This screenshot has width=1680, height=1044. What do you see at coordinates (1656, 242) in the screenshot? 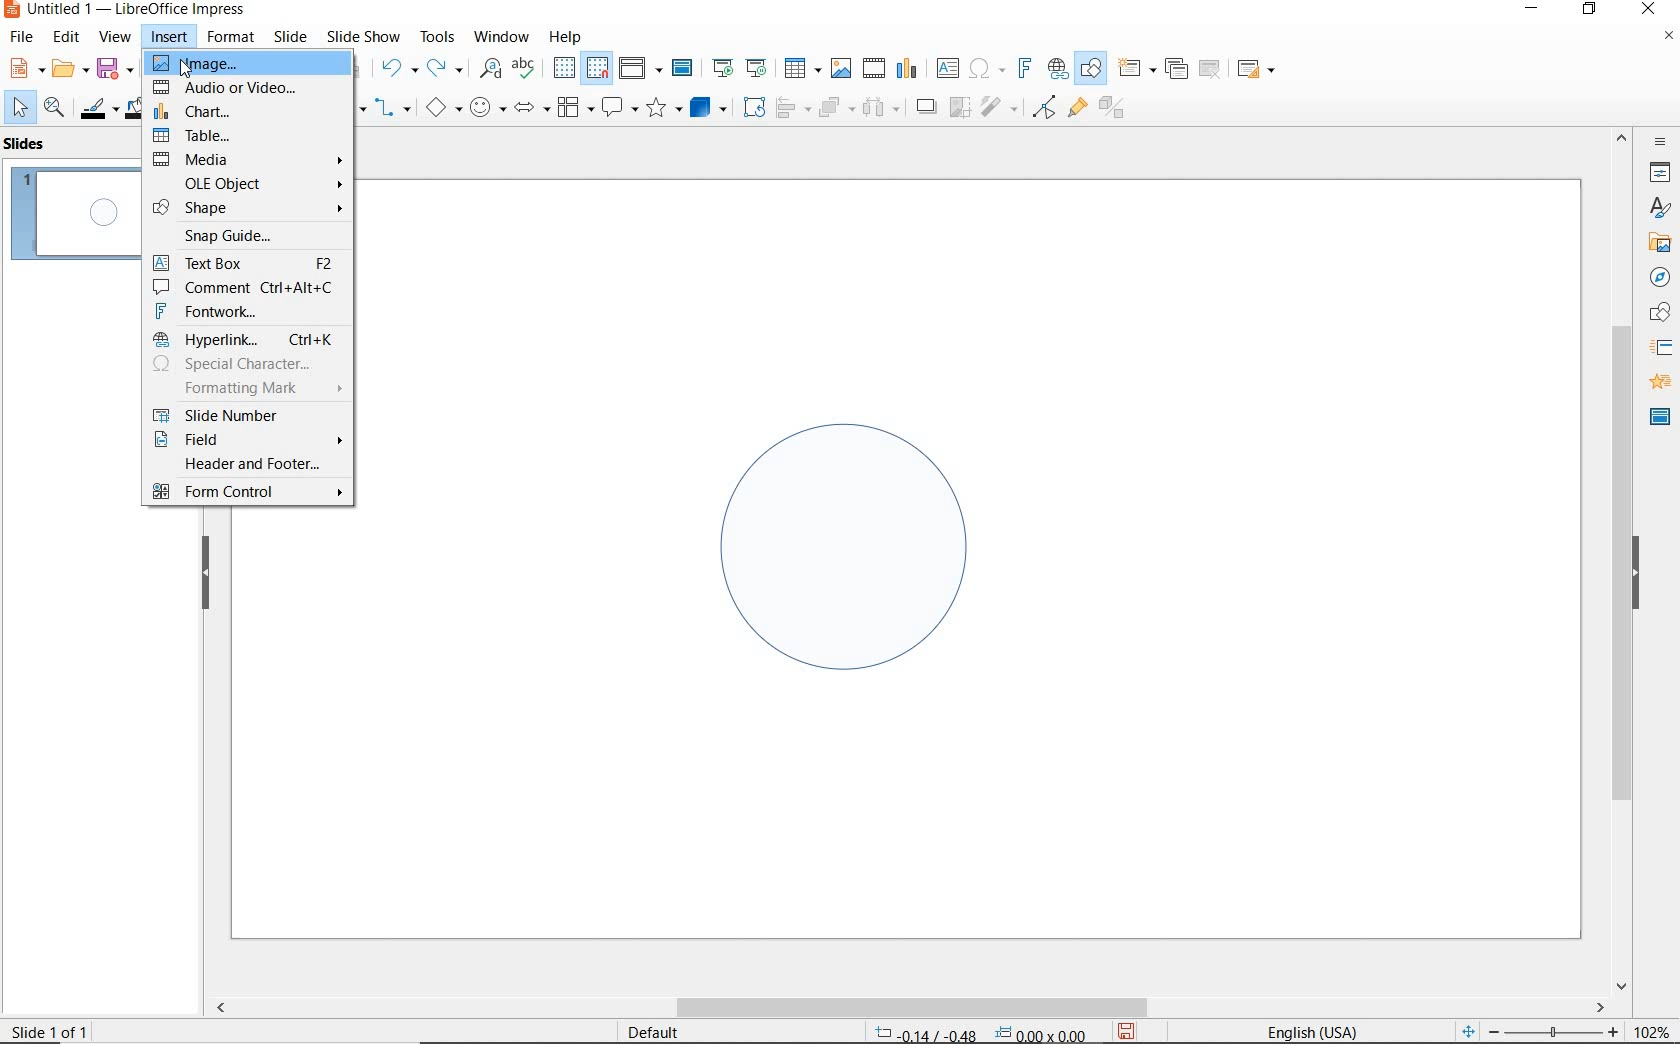
I see `gallery` at bounding box center [1656, 242].